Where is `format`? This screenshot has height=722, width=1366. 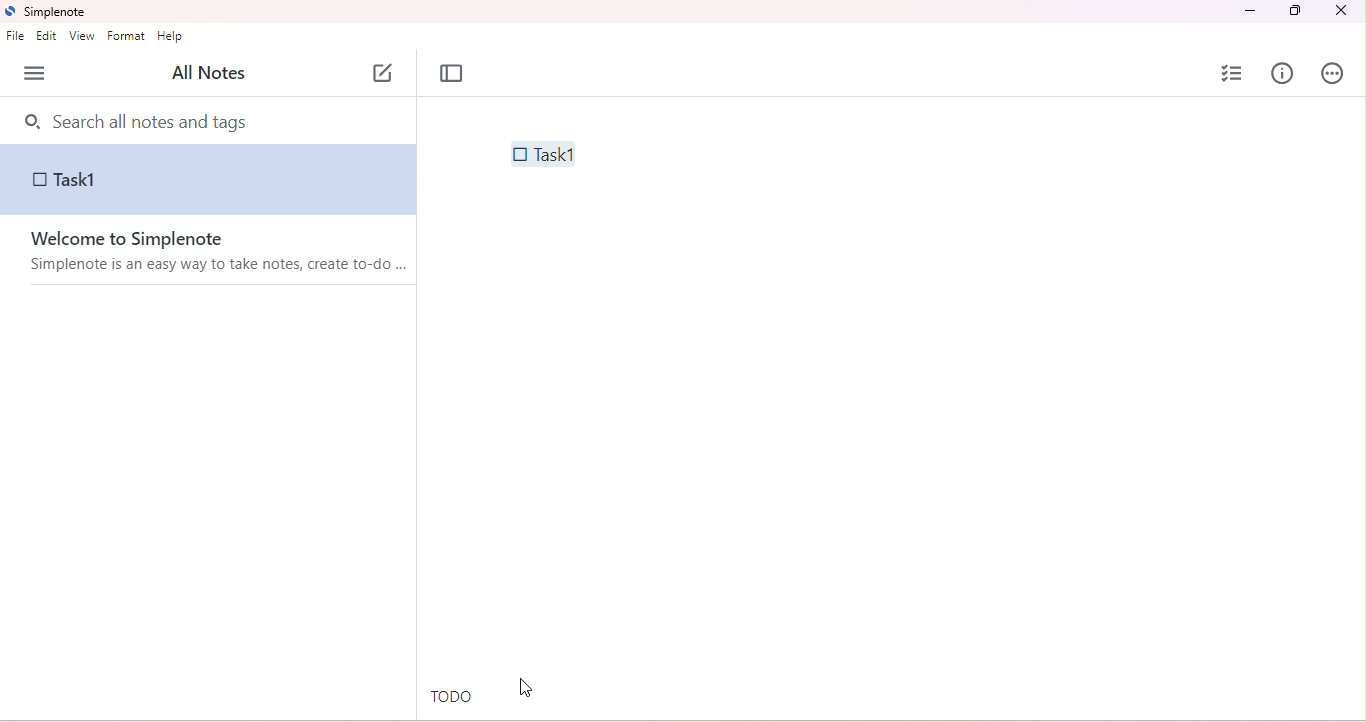 format is located at coordinates (129, 37).